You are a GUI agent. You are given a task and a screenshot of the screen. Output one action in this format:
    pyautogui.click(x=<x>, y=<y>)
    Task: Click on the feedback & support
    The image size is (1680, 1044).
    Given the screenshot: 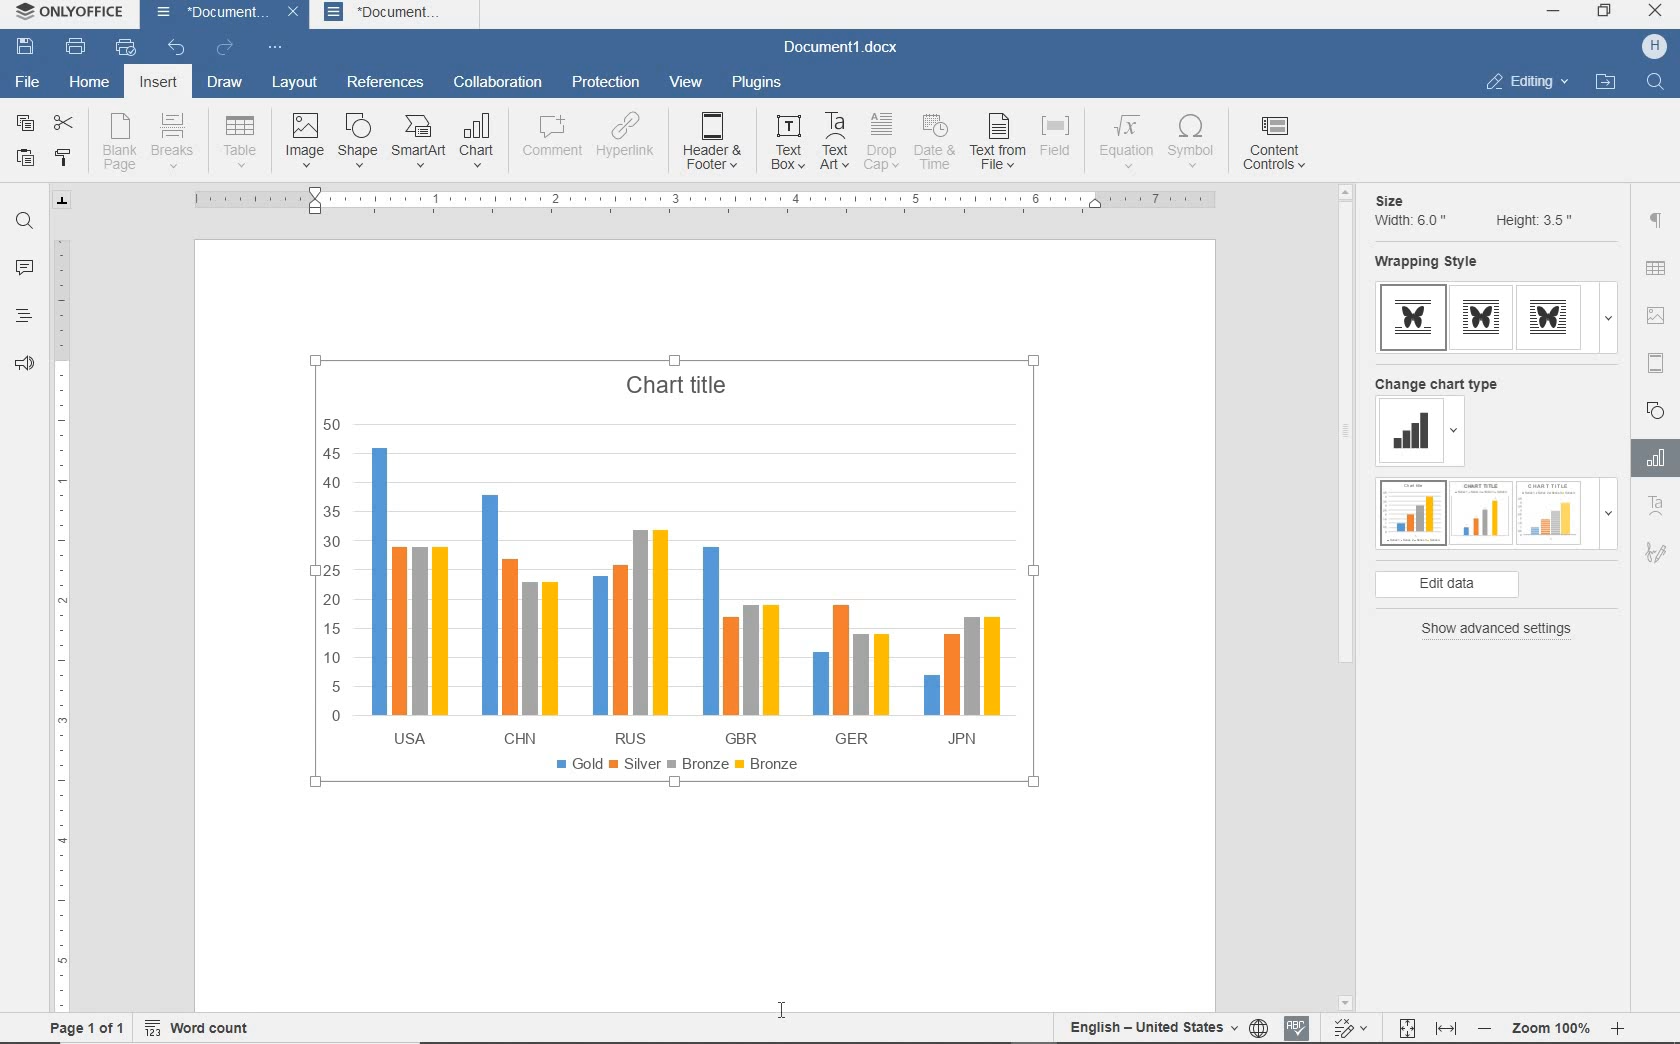 What is the action you would take?
    pyautogui.click(x=22, y=368)
    